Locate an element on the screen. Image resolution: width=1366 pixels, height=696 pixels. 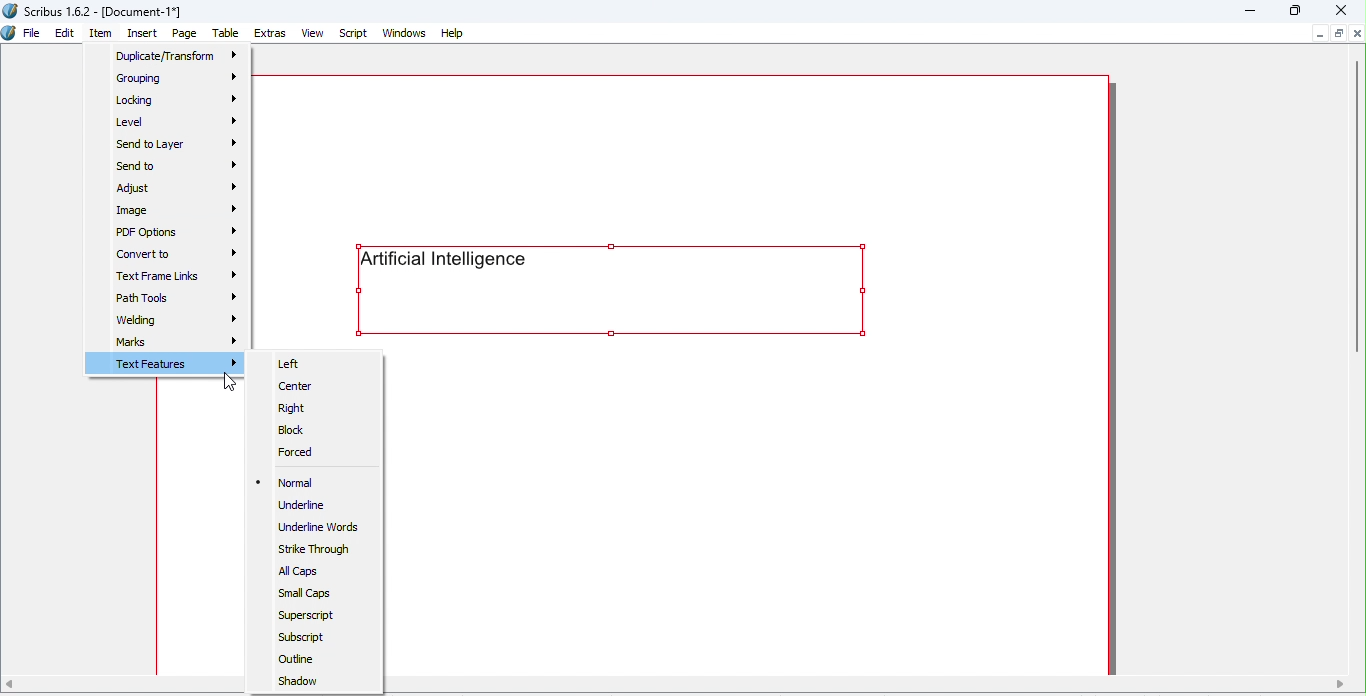
Locking is located at coordinates (176, 97).